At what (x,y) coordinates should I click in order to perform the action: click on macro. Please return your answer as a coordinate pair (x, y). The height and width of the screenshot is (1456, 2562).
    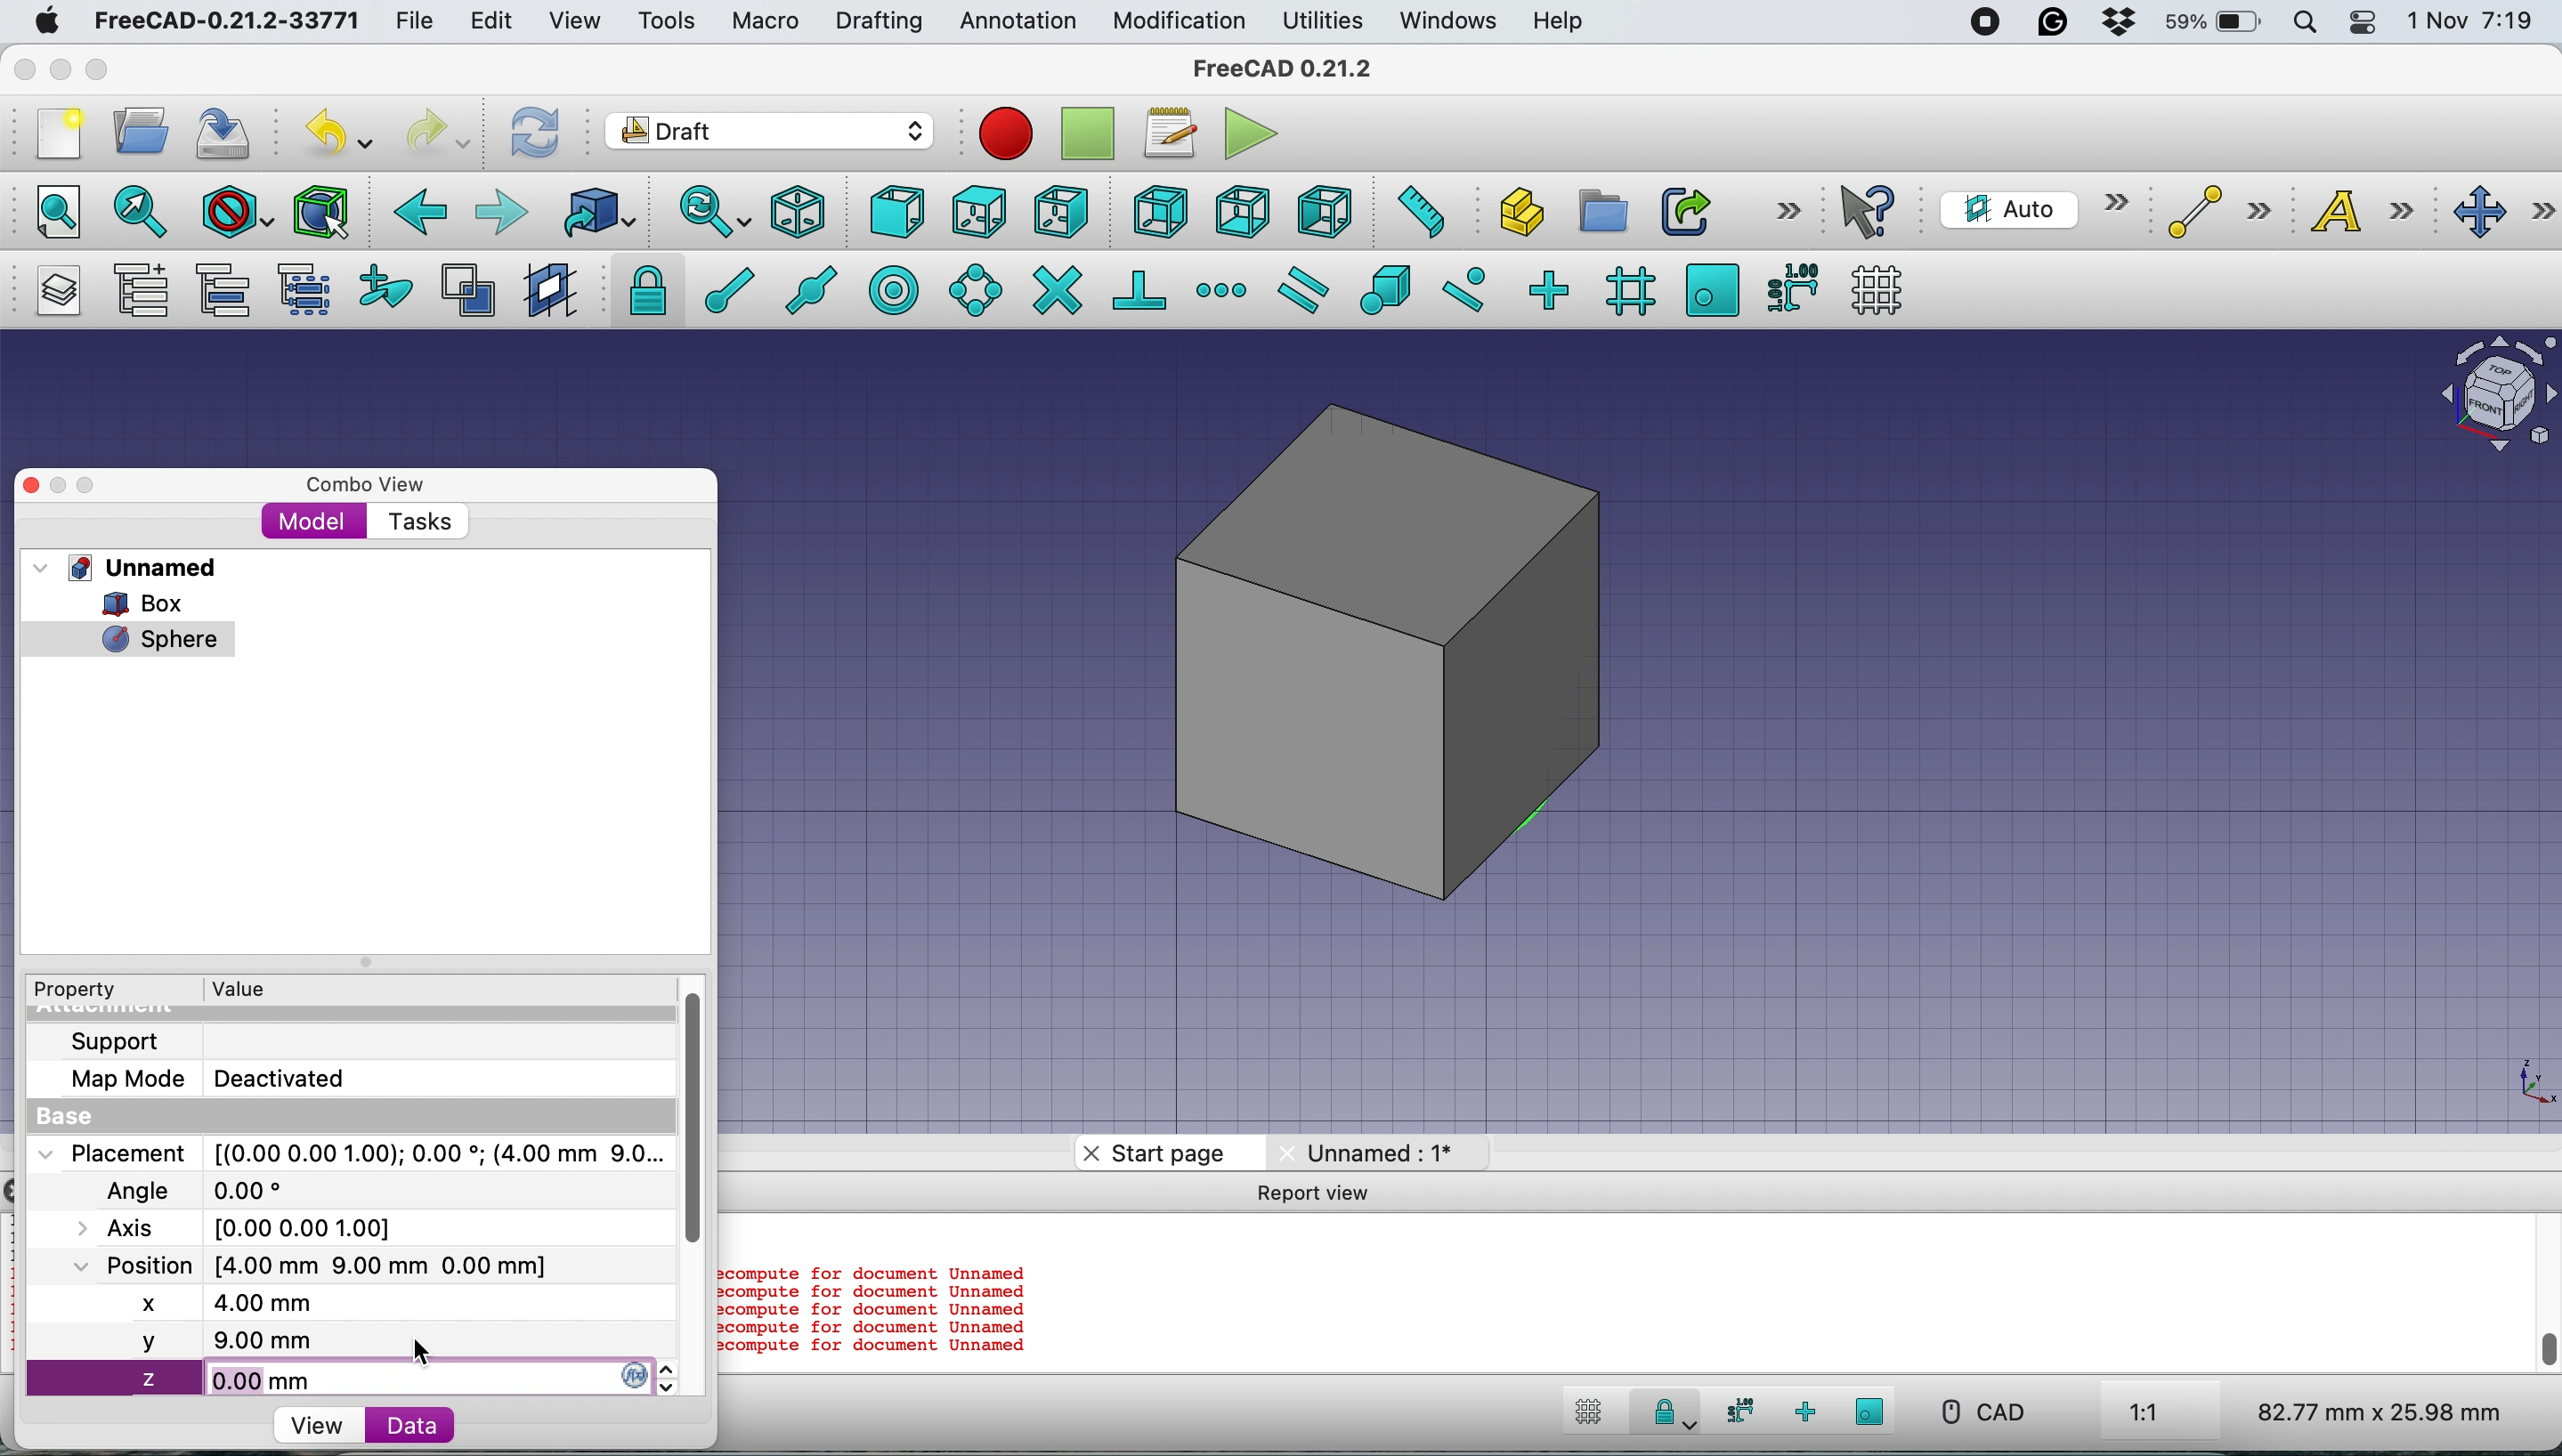
    Looking at the image, I should click on (763, 21).